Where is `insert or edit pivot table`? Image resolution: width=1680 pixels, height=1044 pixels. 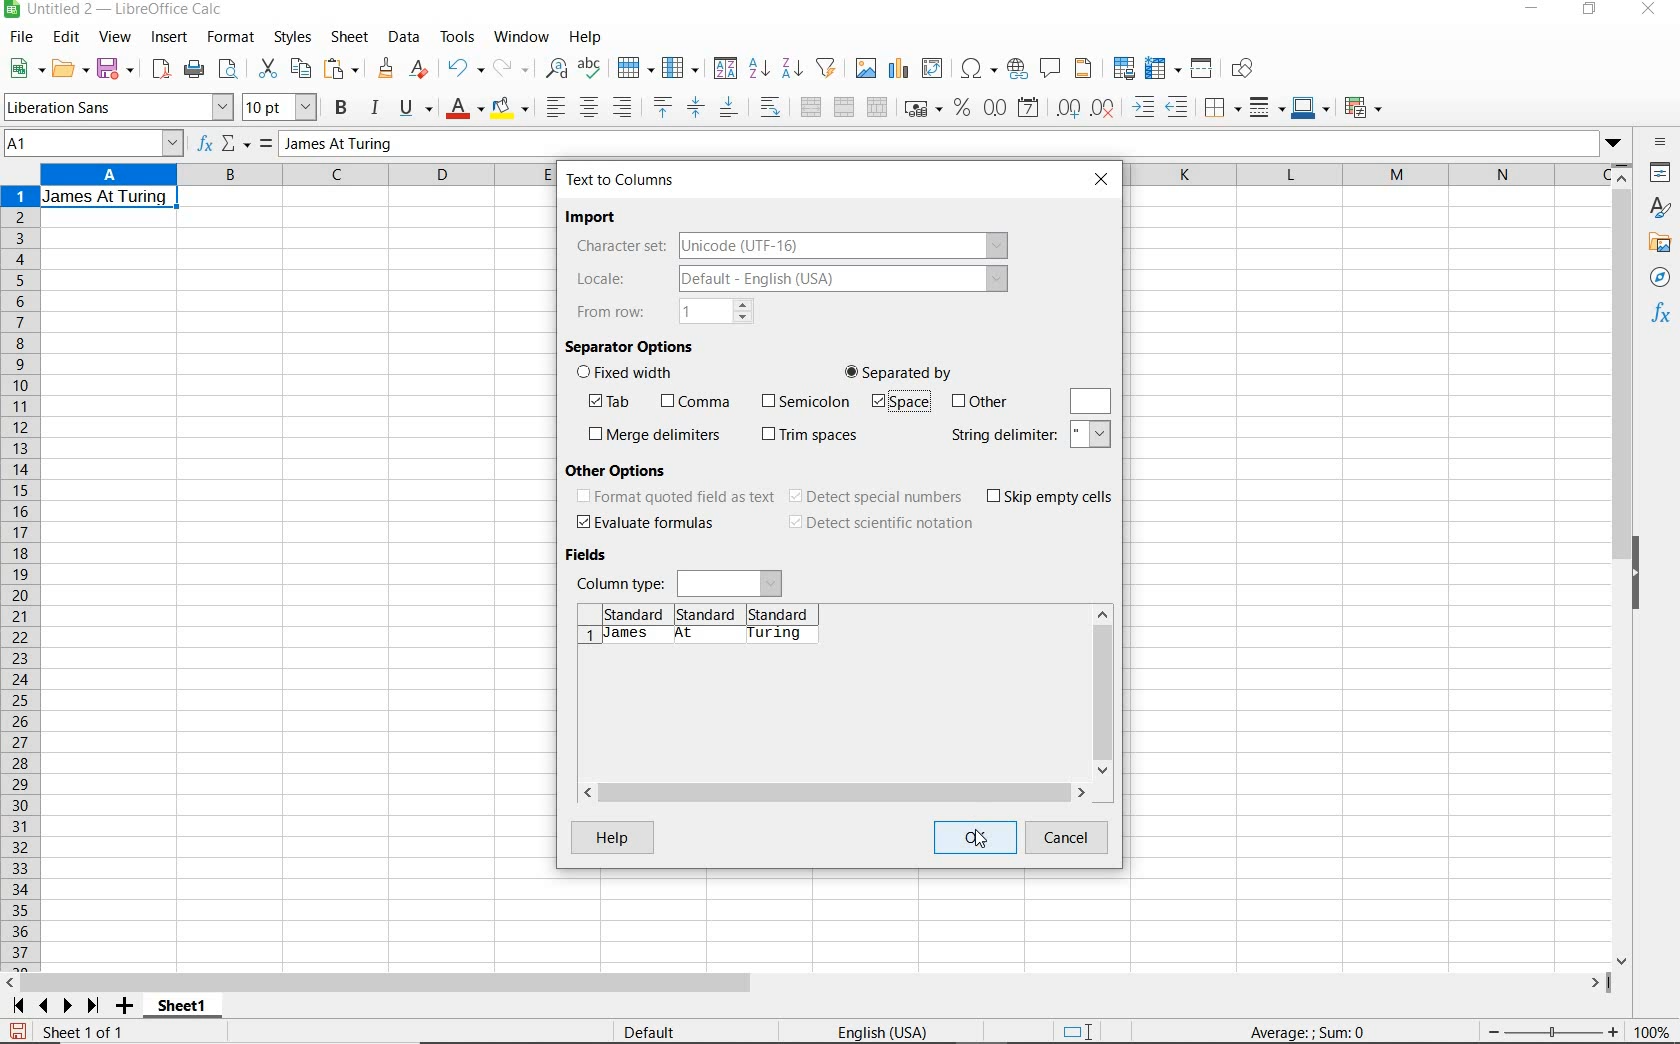 insert or edit pivot table is located at coordinates (936, 70).